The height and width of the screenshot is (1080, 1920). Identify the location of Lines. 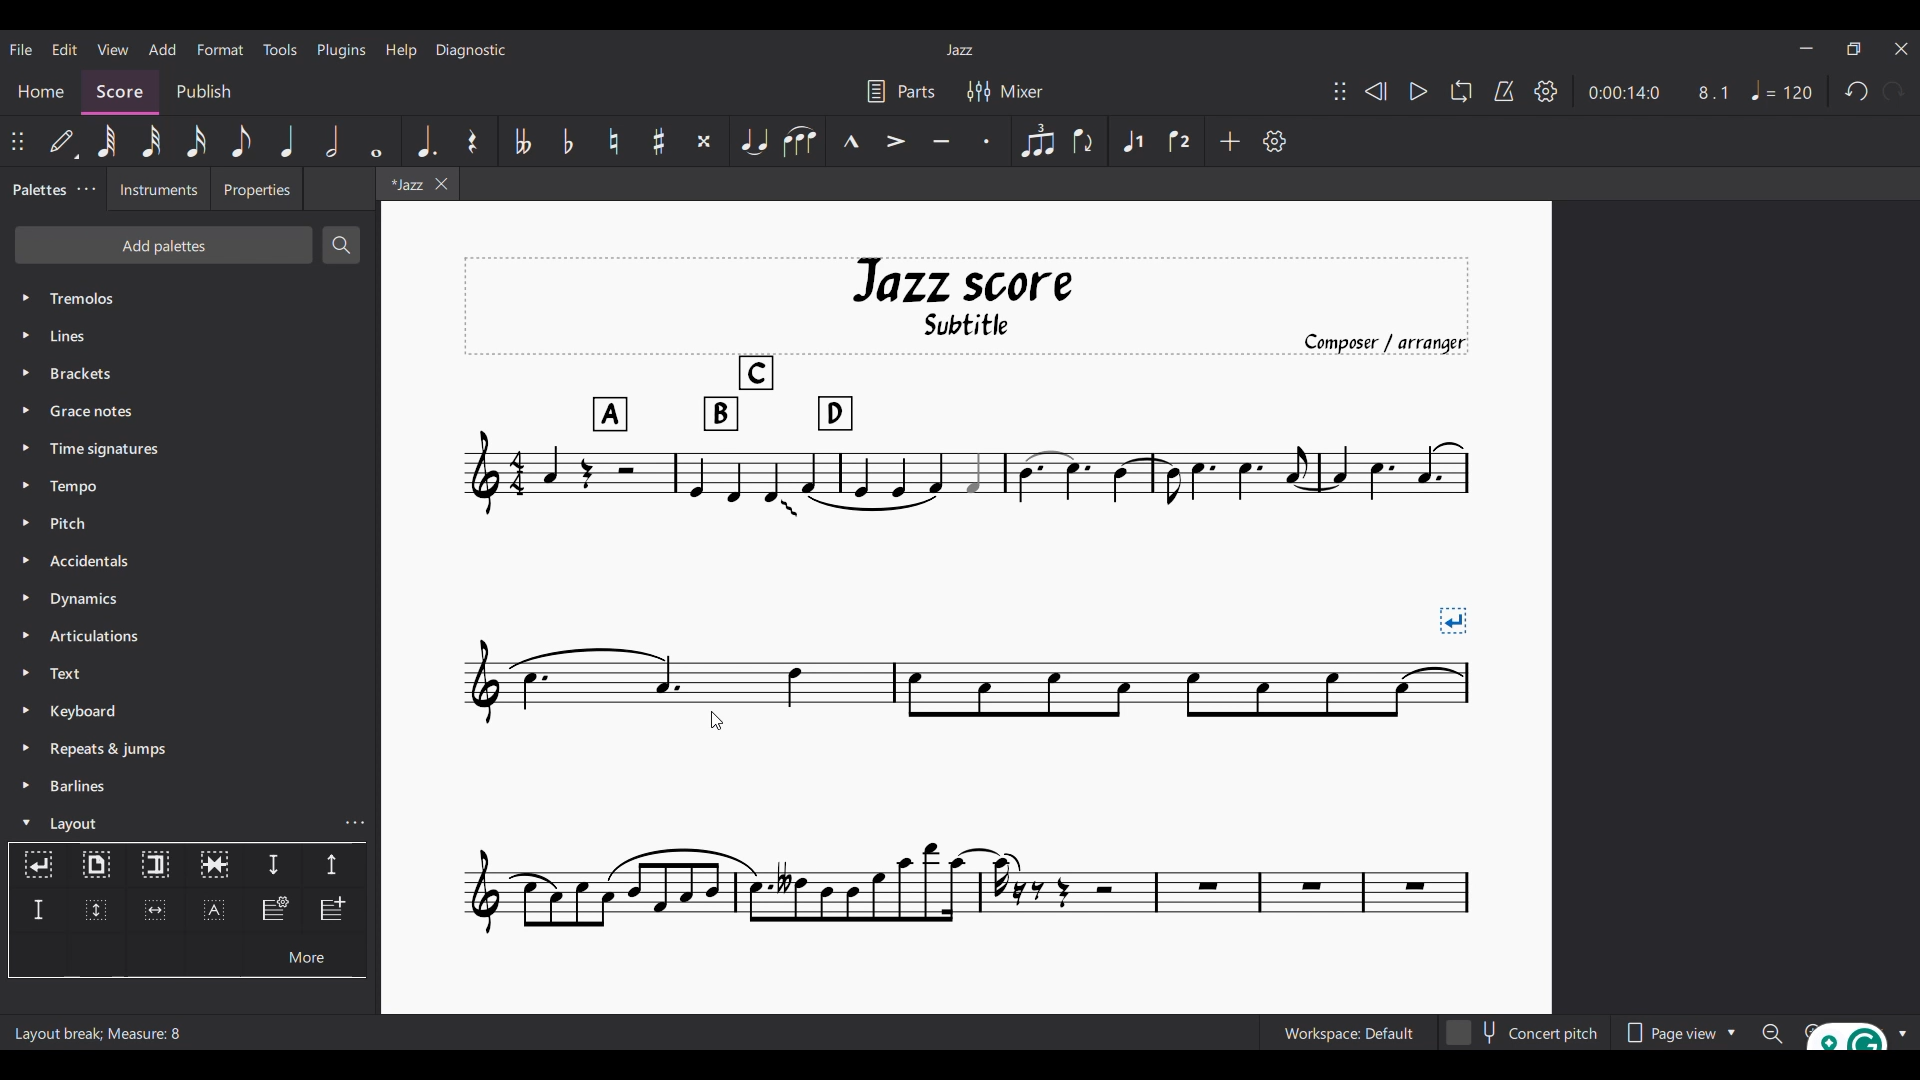
(189, 336).